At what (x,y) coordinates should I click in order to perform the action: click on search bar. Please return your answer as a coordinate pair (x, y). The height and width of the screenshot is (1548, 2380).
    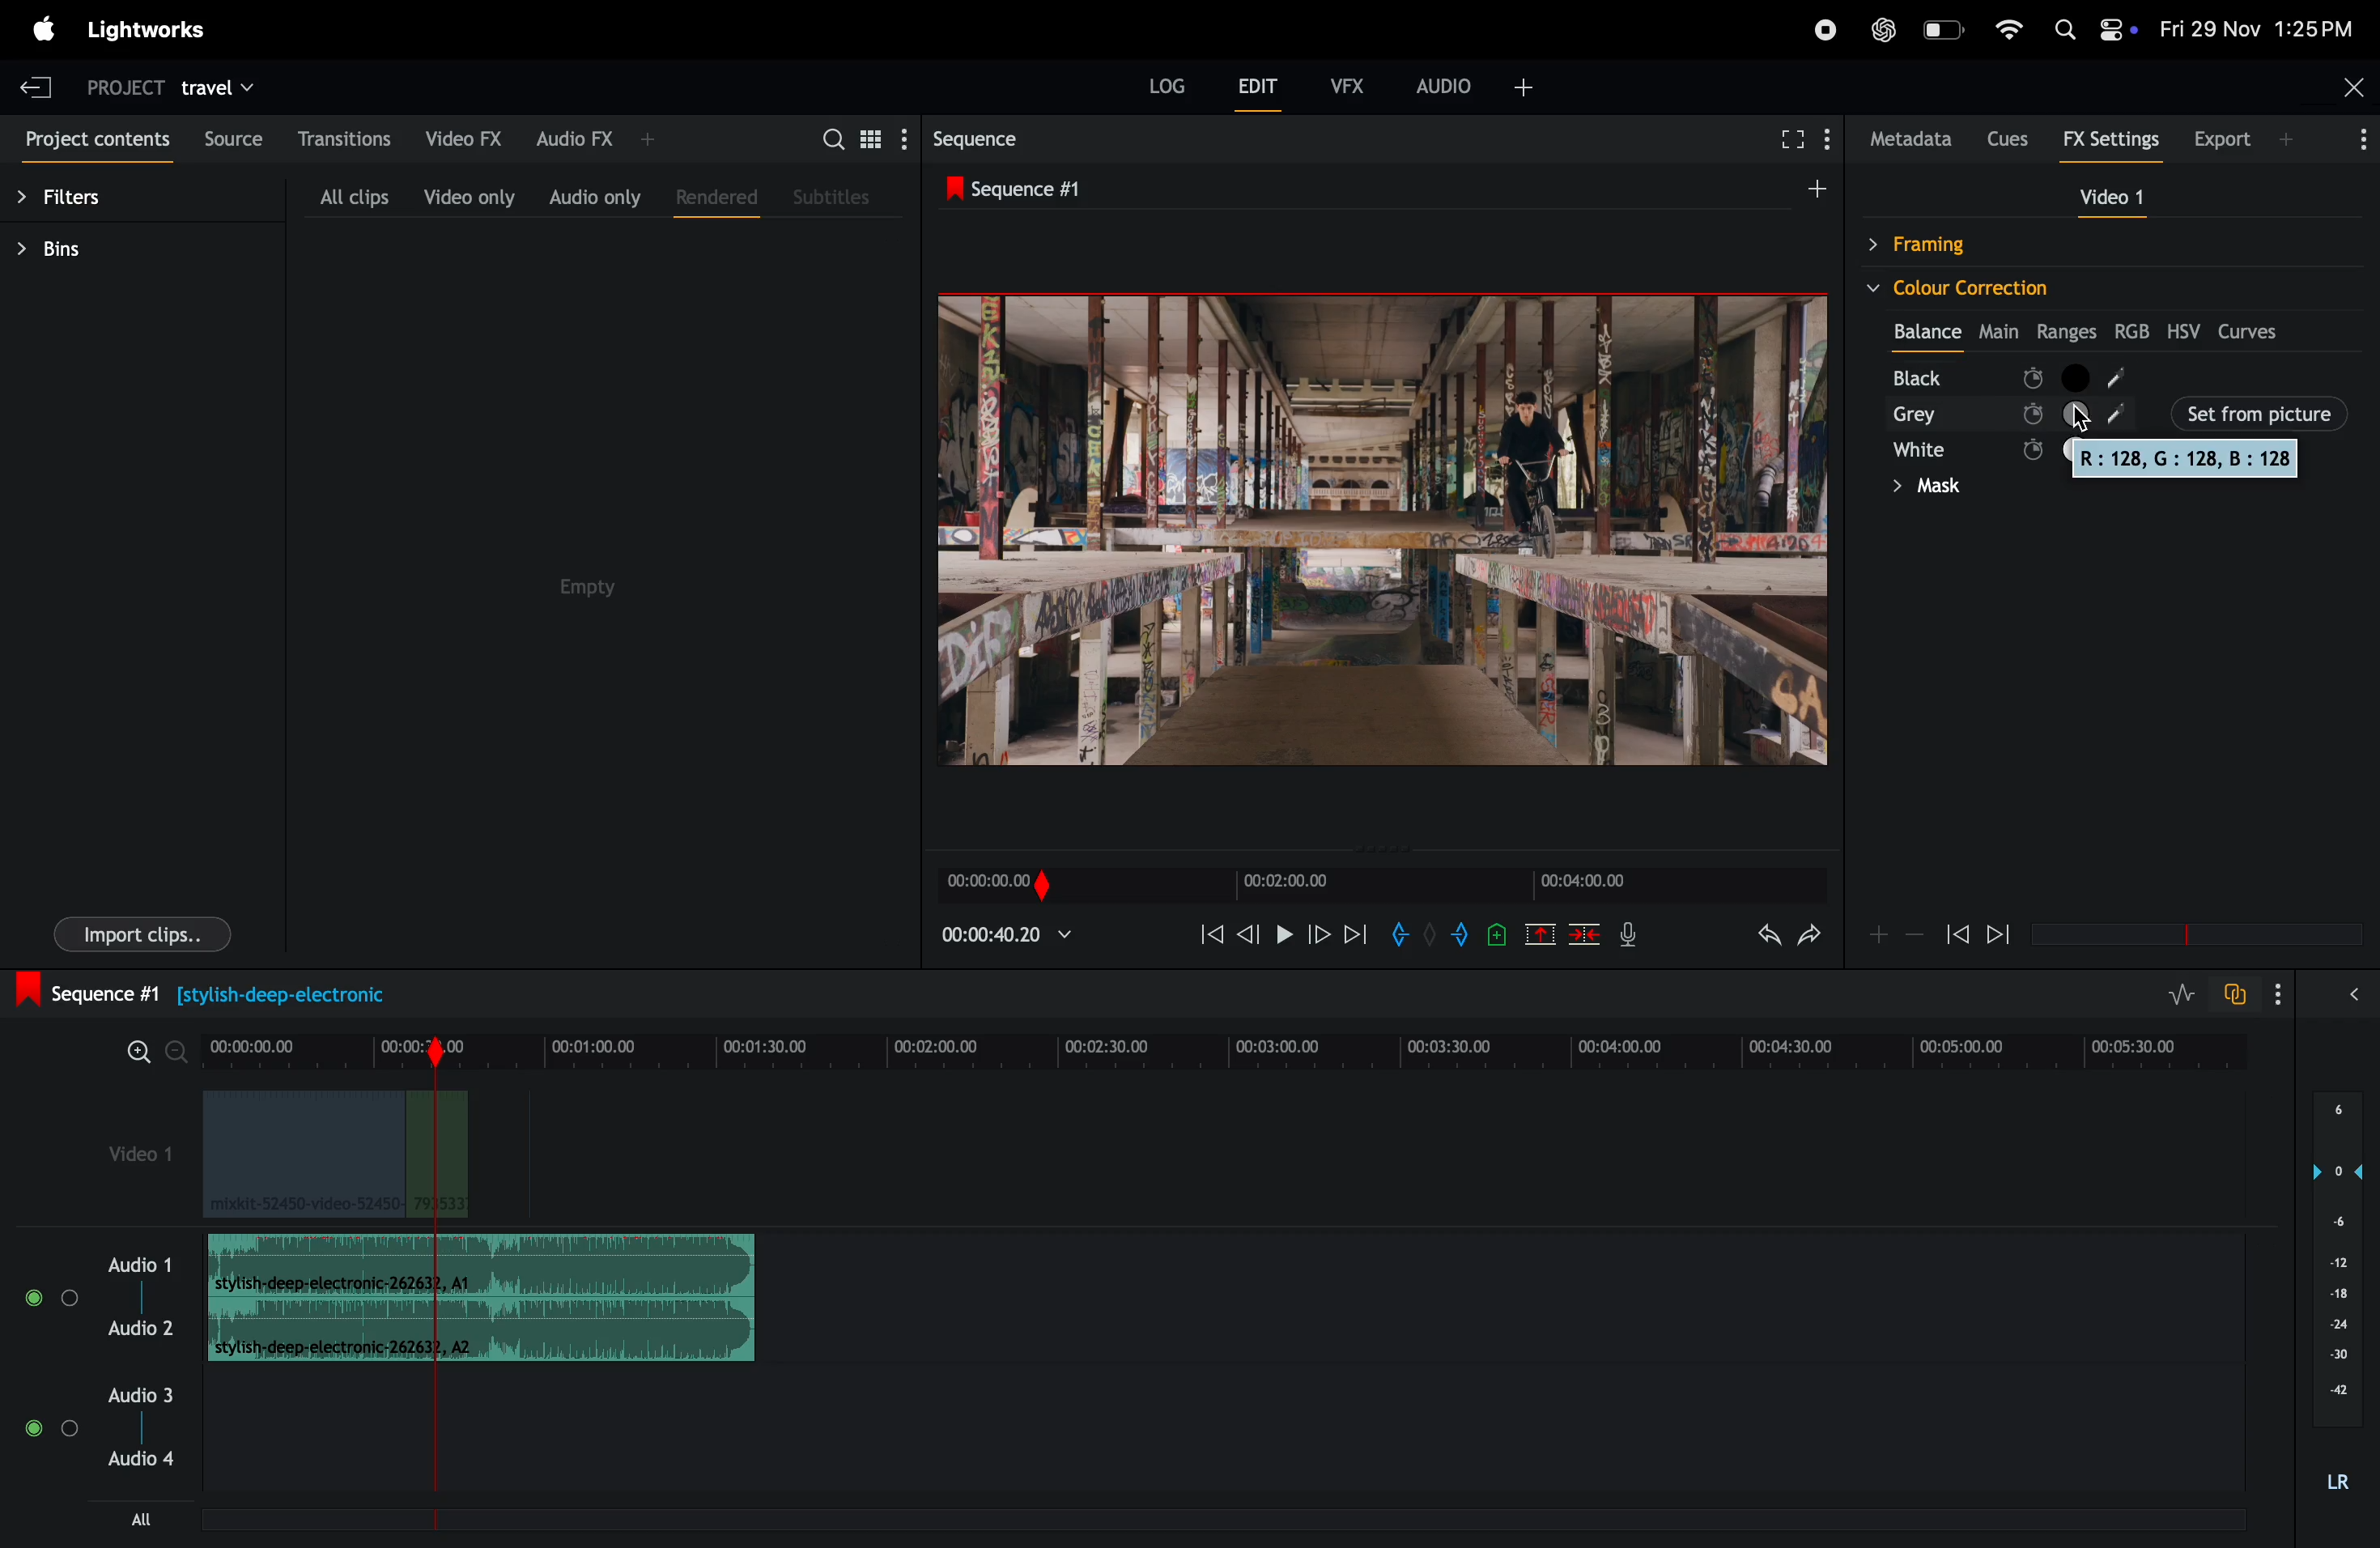
    Looking at the image, I should click on (832, 140).